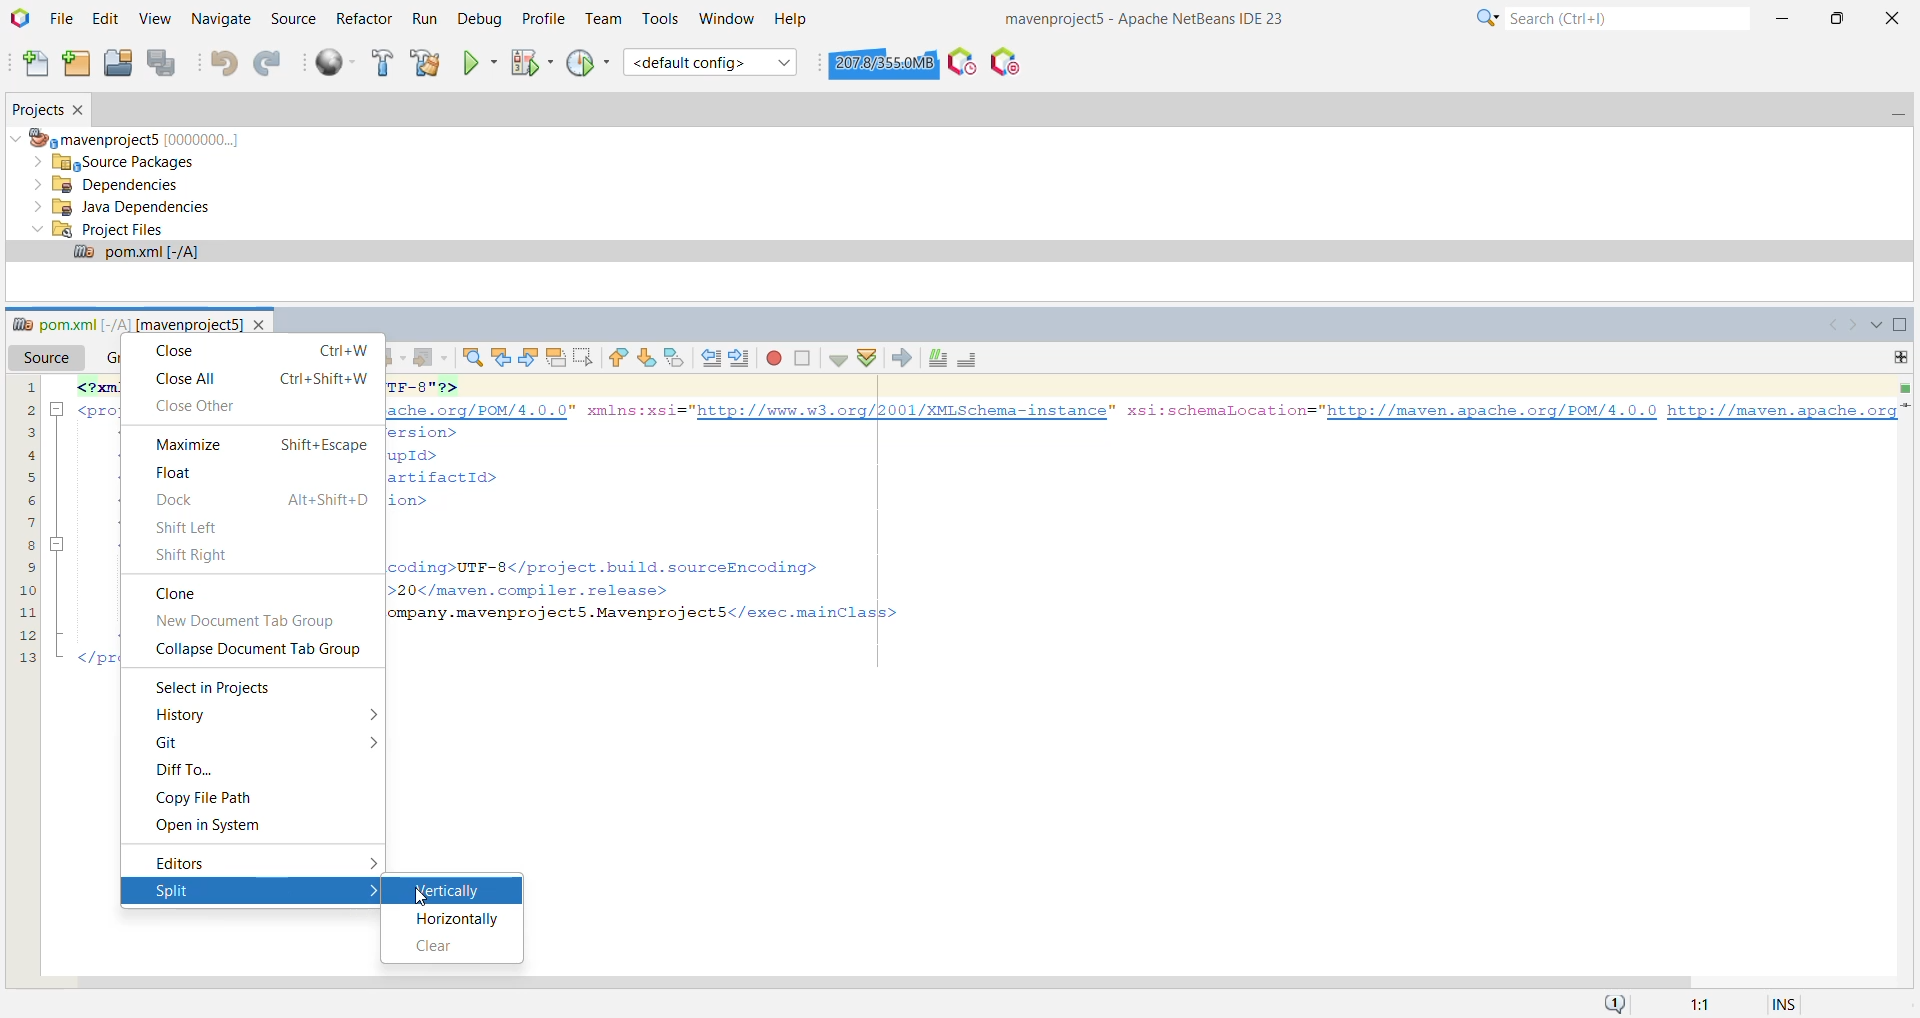 The image size is (1920, 1018). I want to click on Help, so click(792, 20).